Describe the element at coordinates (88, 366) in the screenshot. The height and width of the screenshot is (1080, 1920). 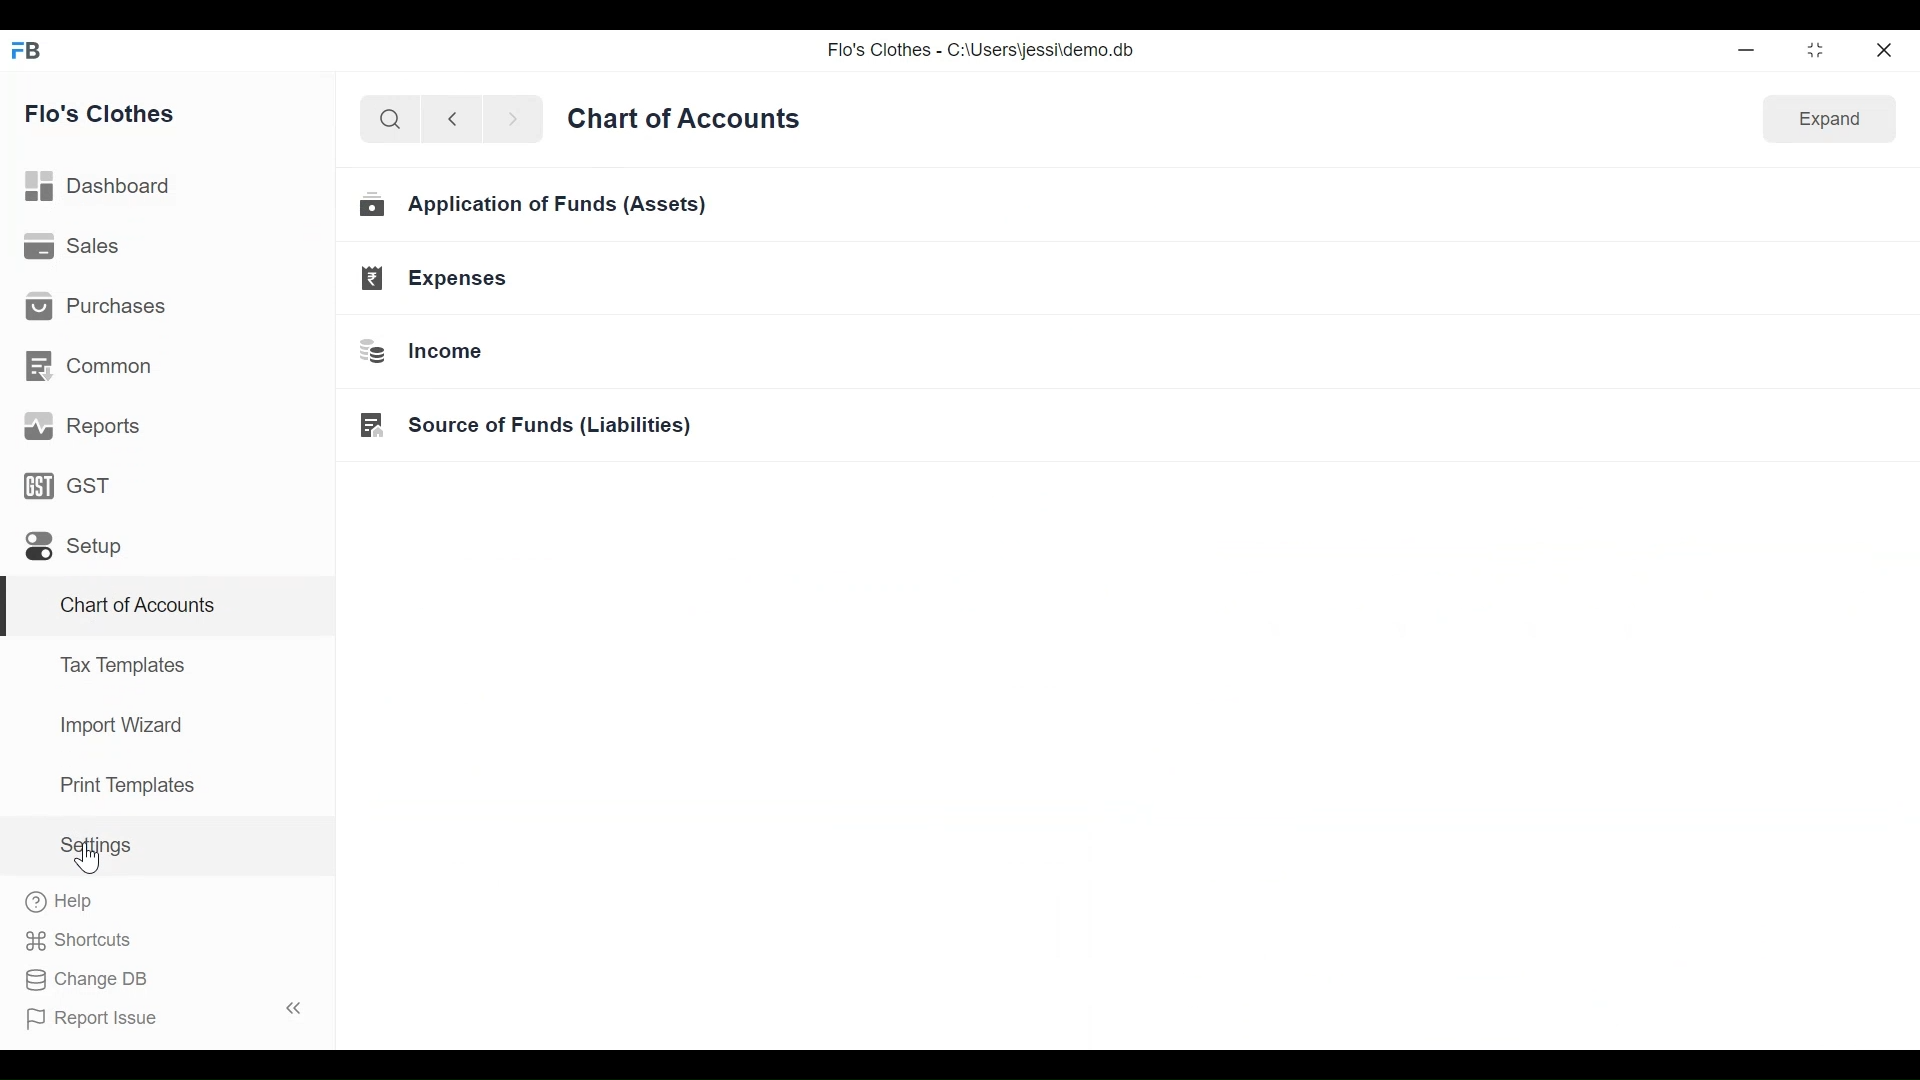
I see `common` at that location.